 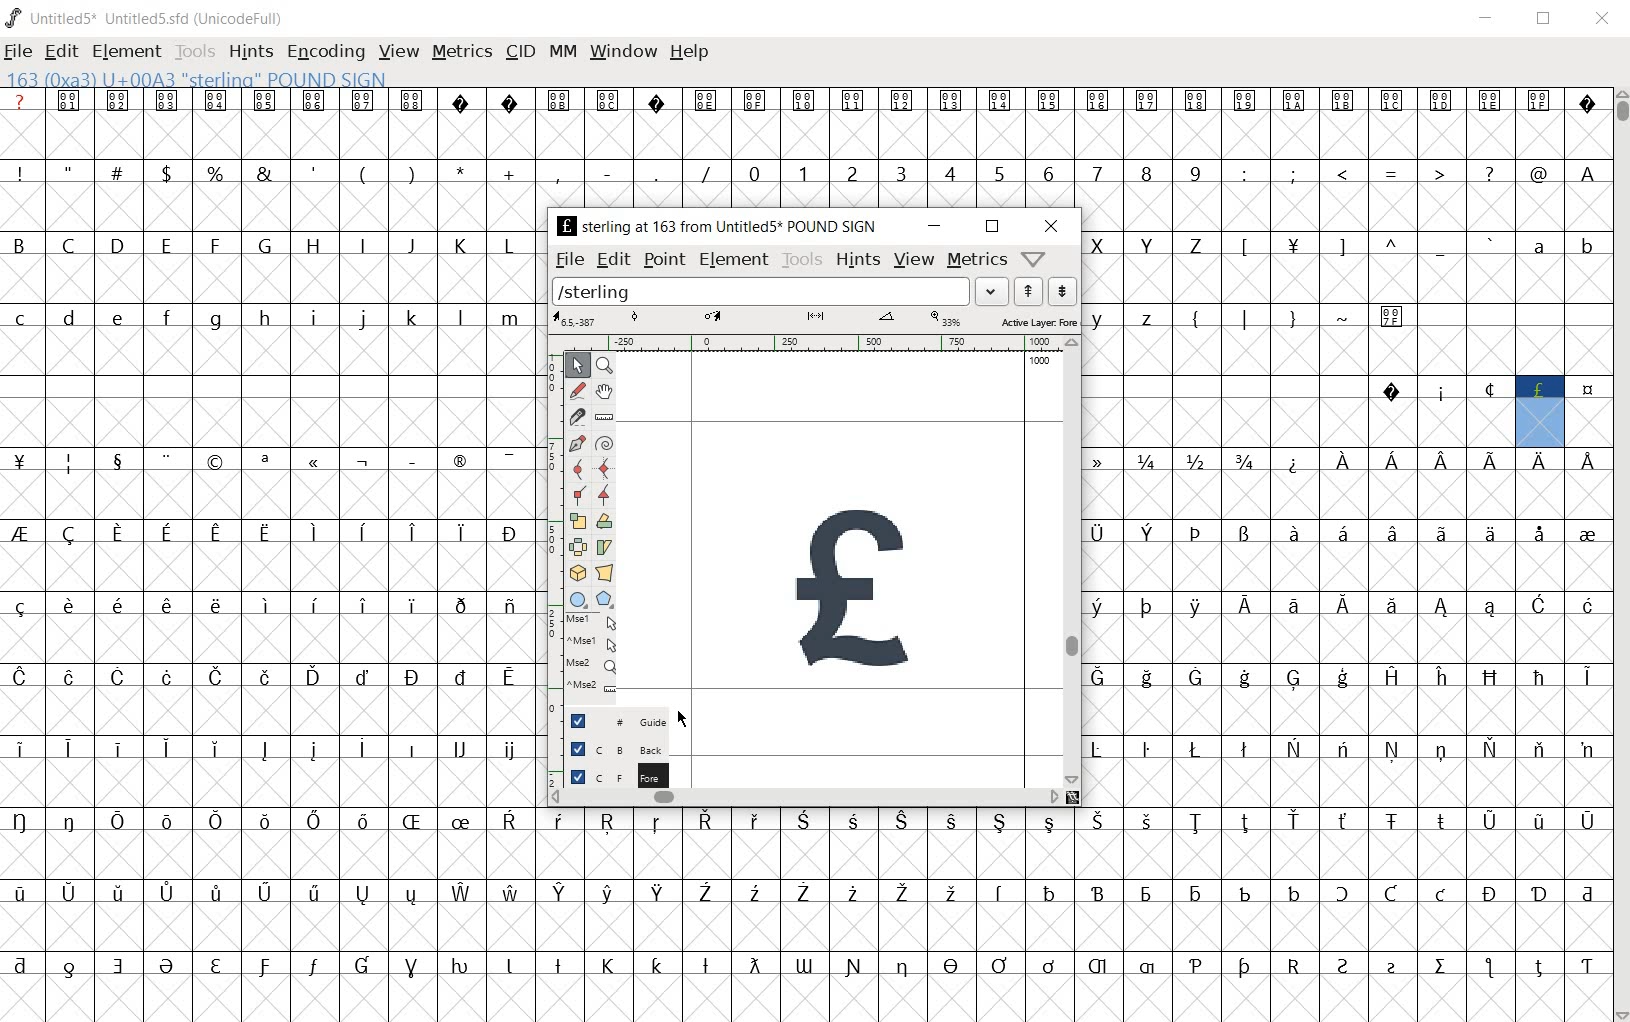 What do you see at coordinates (68, 747) in the screenshot?
I see `Symbol` at bounding box center [68, 747].